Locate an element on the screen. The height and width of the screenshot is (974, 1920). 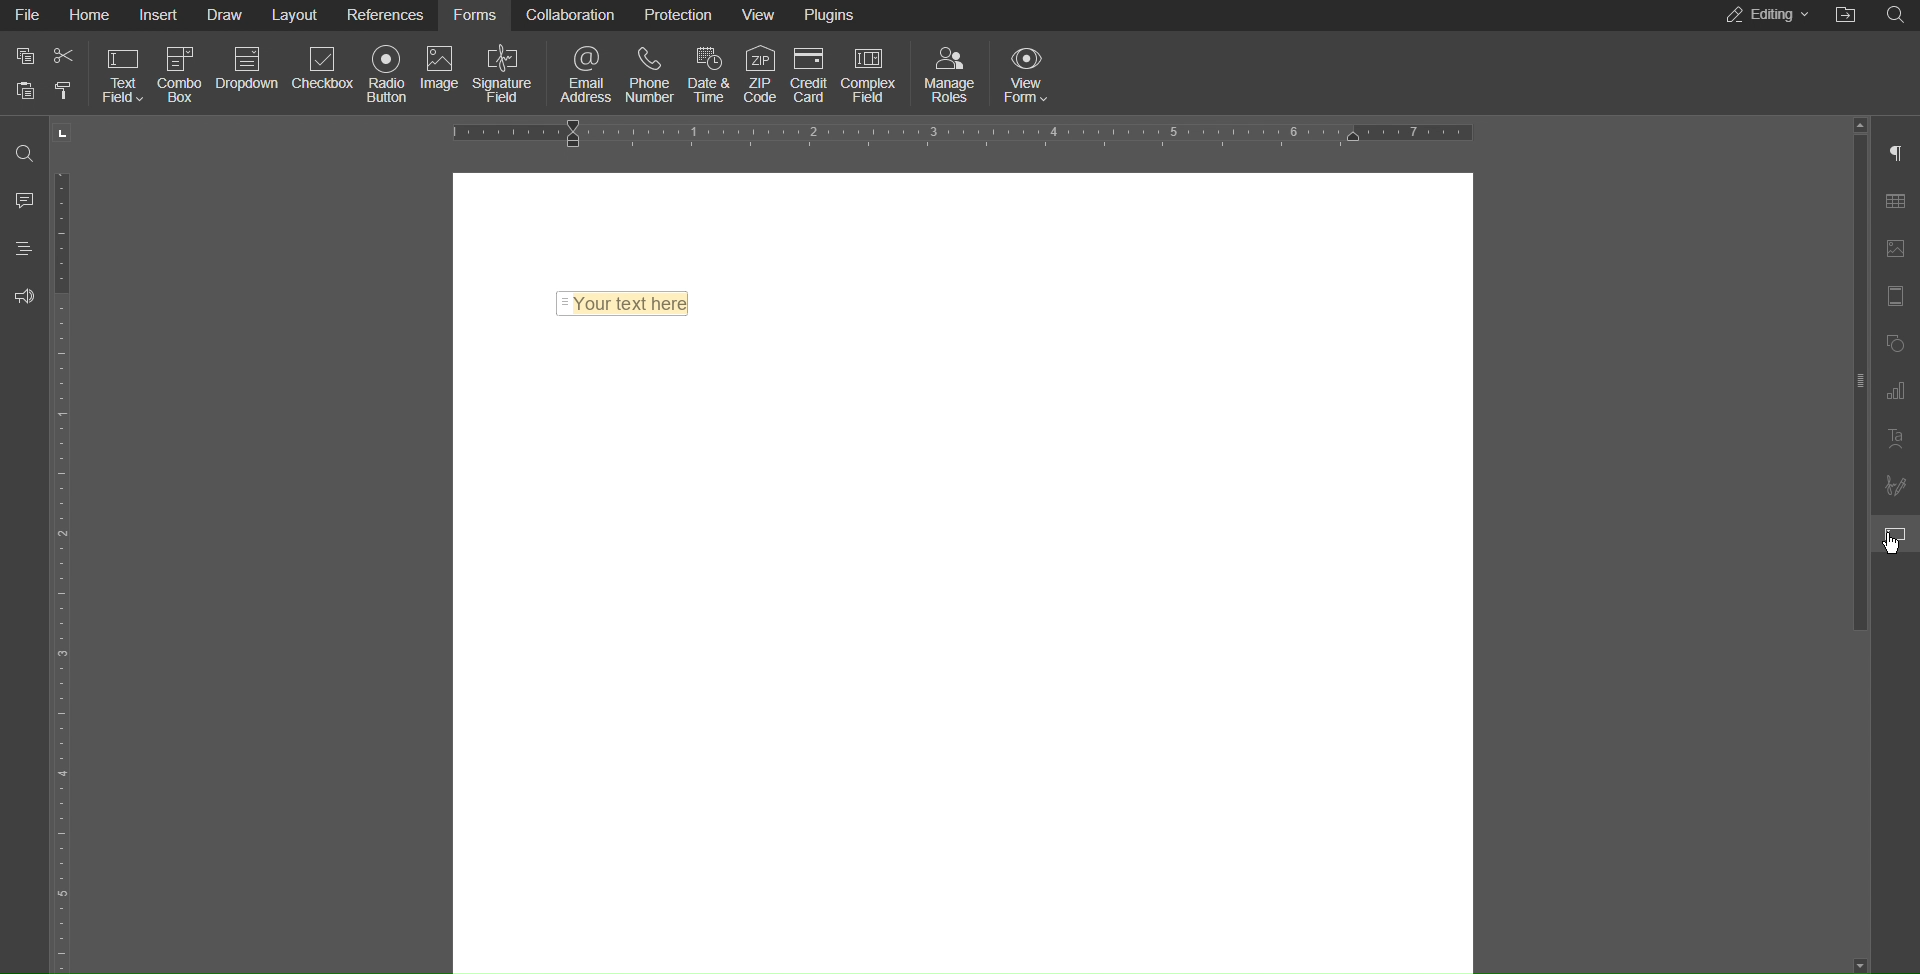
Shape Settings is located at coordinates (1900, 342).